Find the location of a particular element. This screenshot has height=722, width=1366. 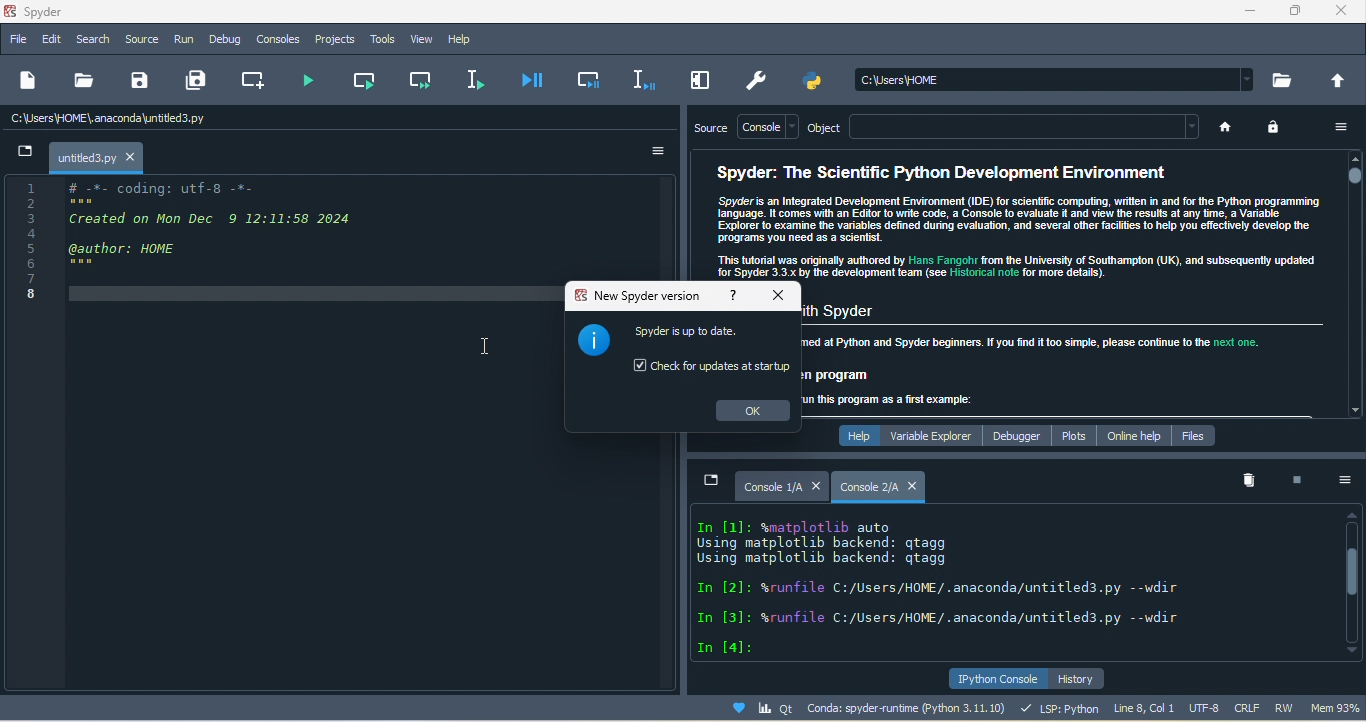

lsp python is located at coordinates (1057, 708).